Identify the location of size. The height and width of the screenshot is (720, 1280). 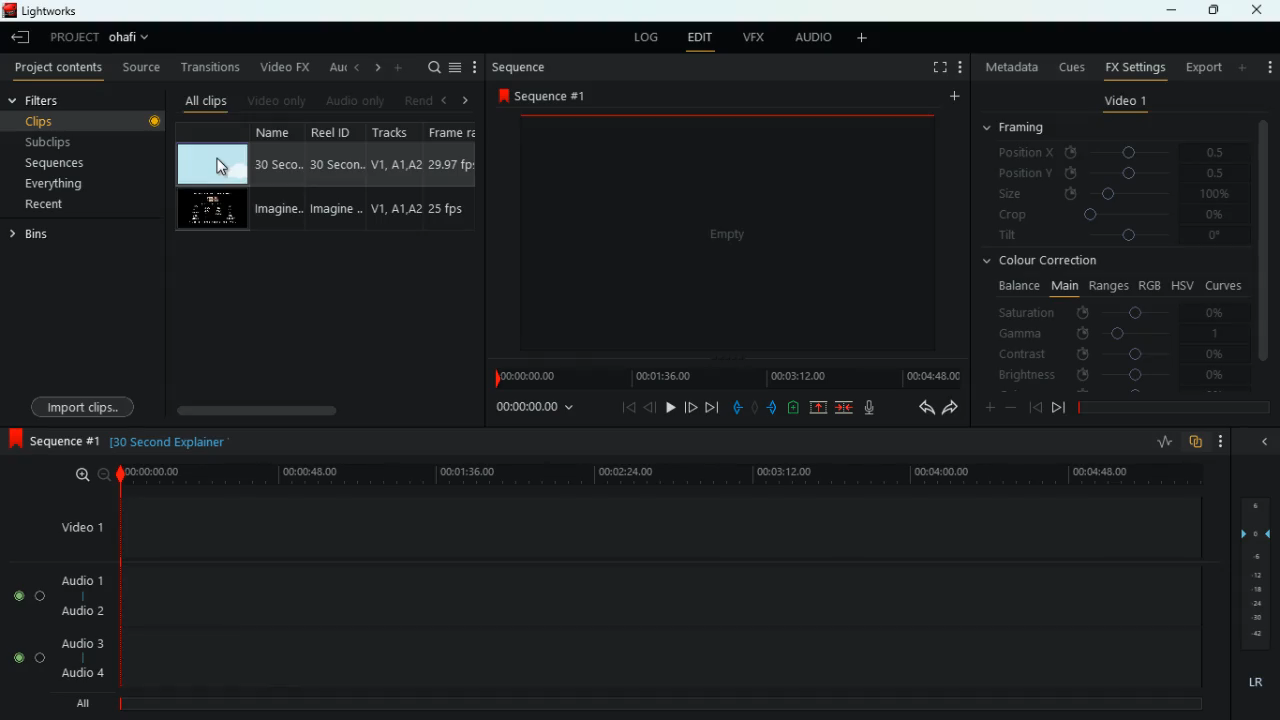
(1118, 194).